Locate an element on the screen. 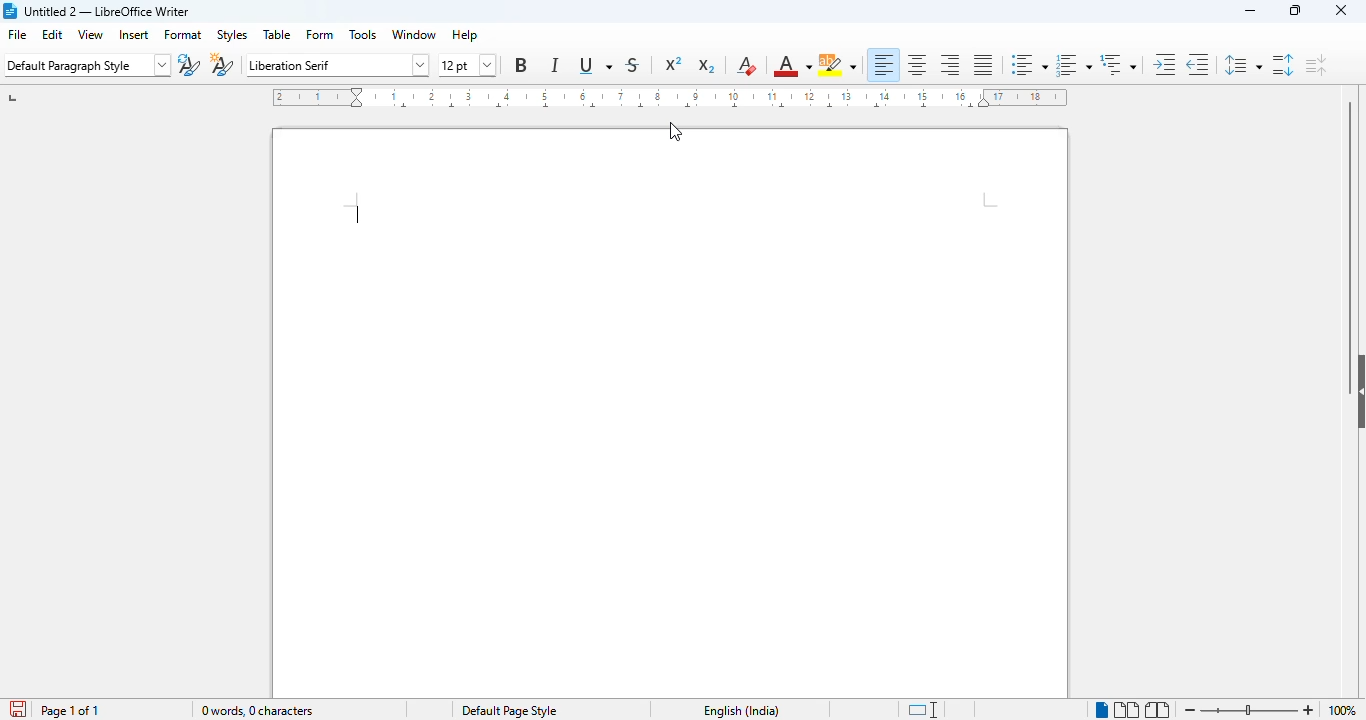  underline is located at coordinates (596, 67).